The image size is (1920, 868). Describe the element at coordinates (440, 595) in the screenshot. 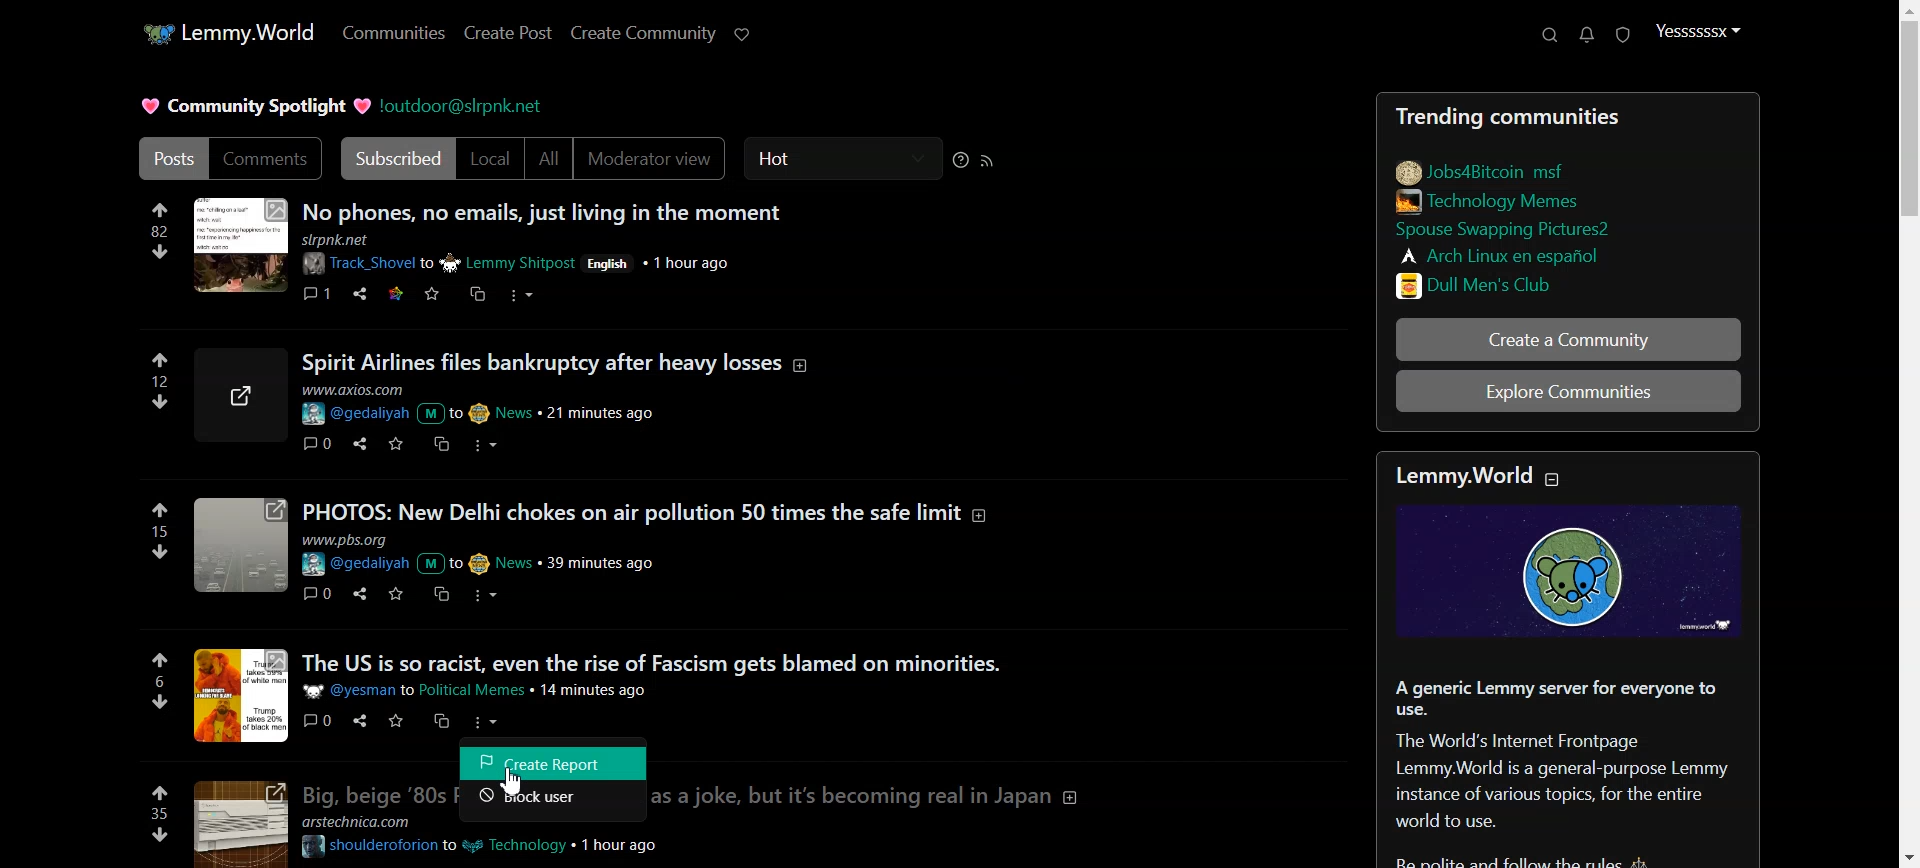

I see `cross post` at that location.